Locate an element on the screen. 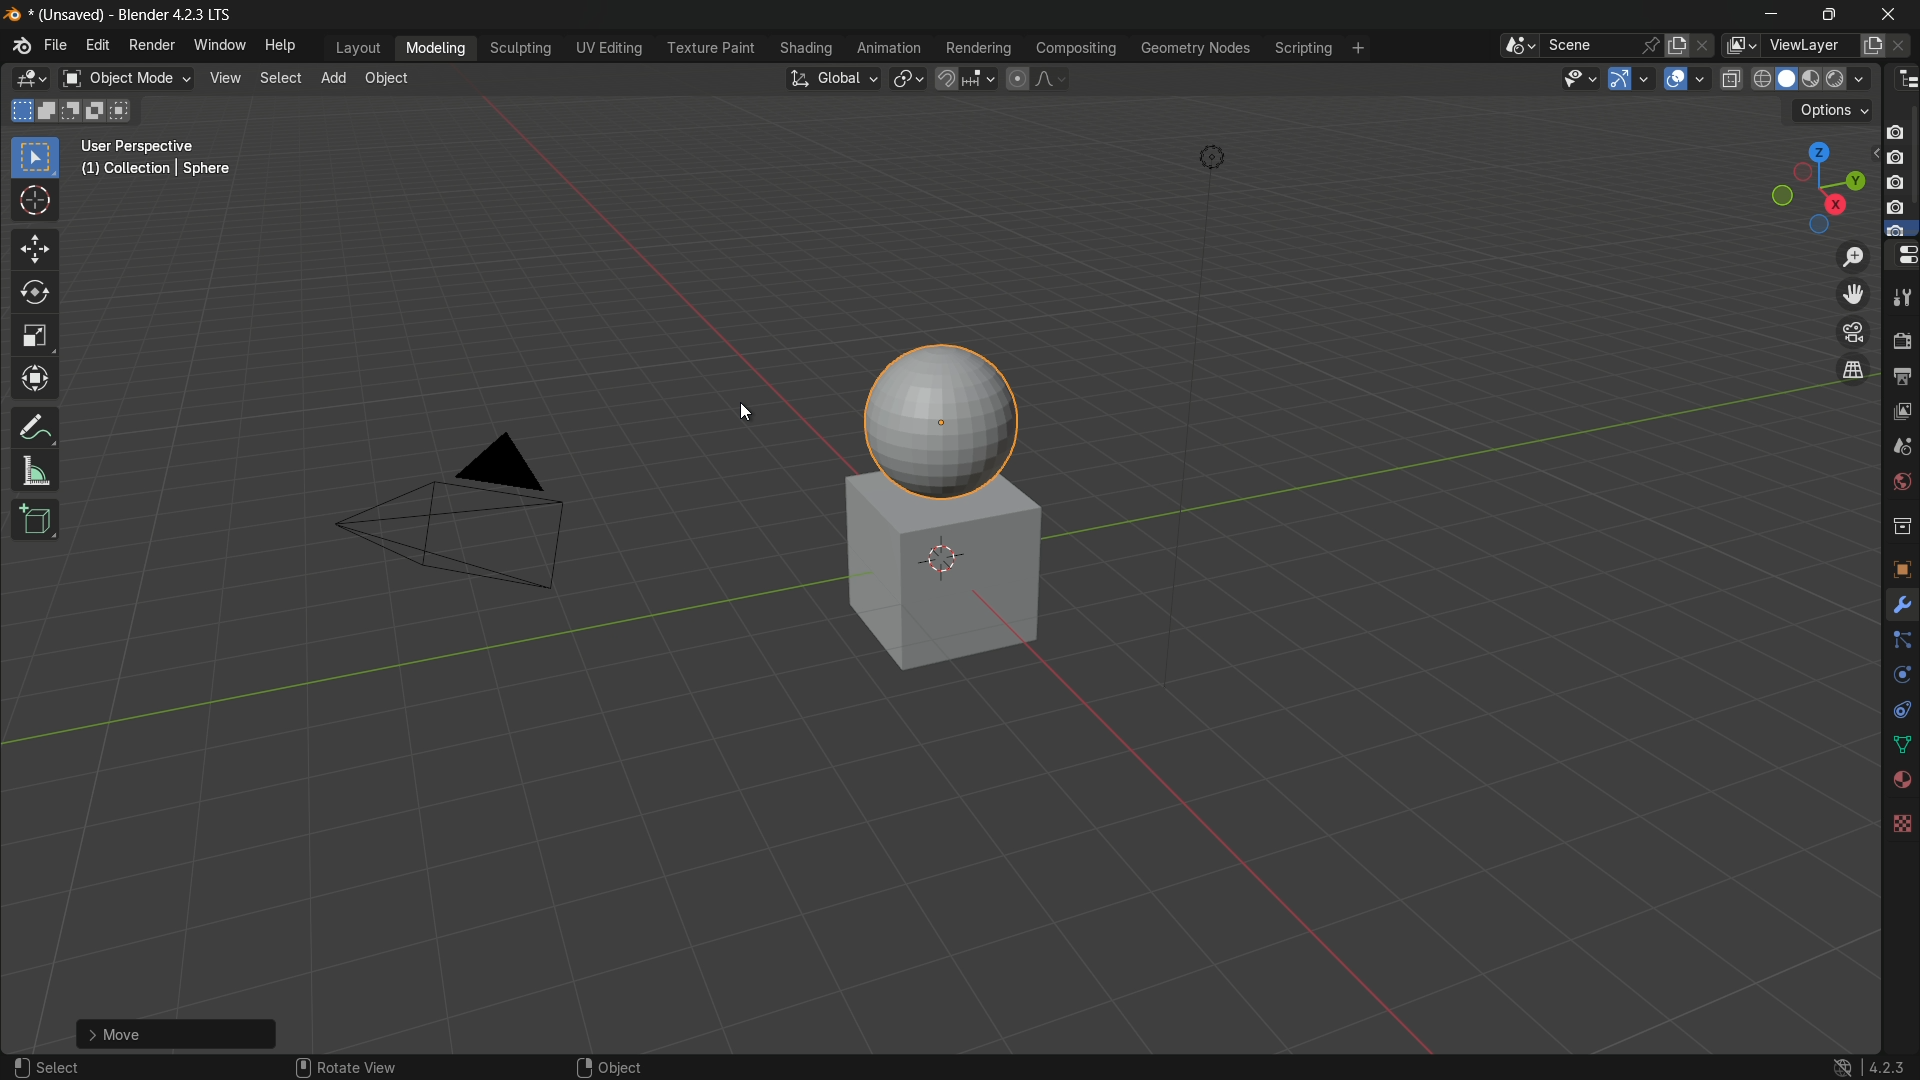 The width and height of the screenshot is (1920, 1080). material preview display is located at coordinates (1813, 76).